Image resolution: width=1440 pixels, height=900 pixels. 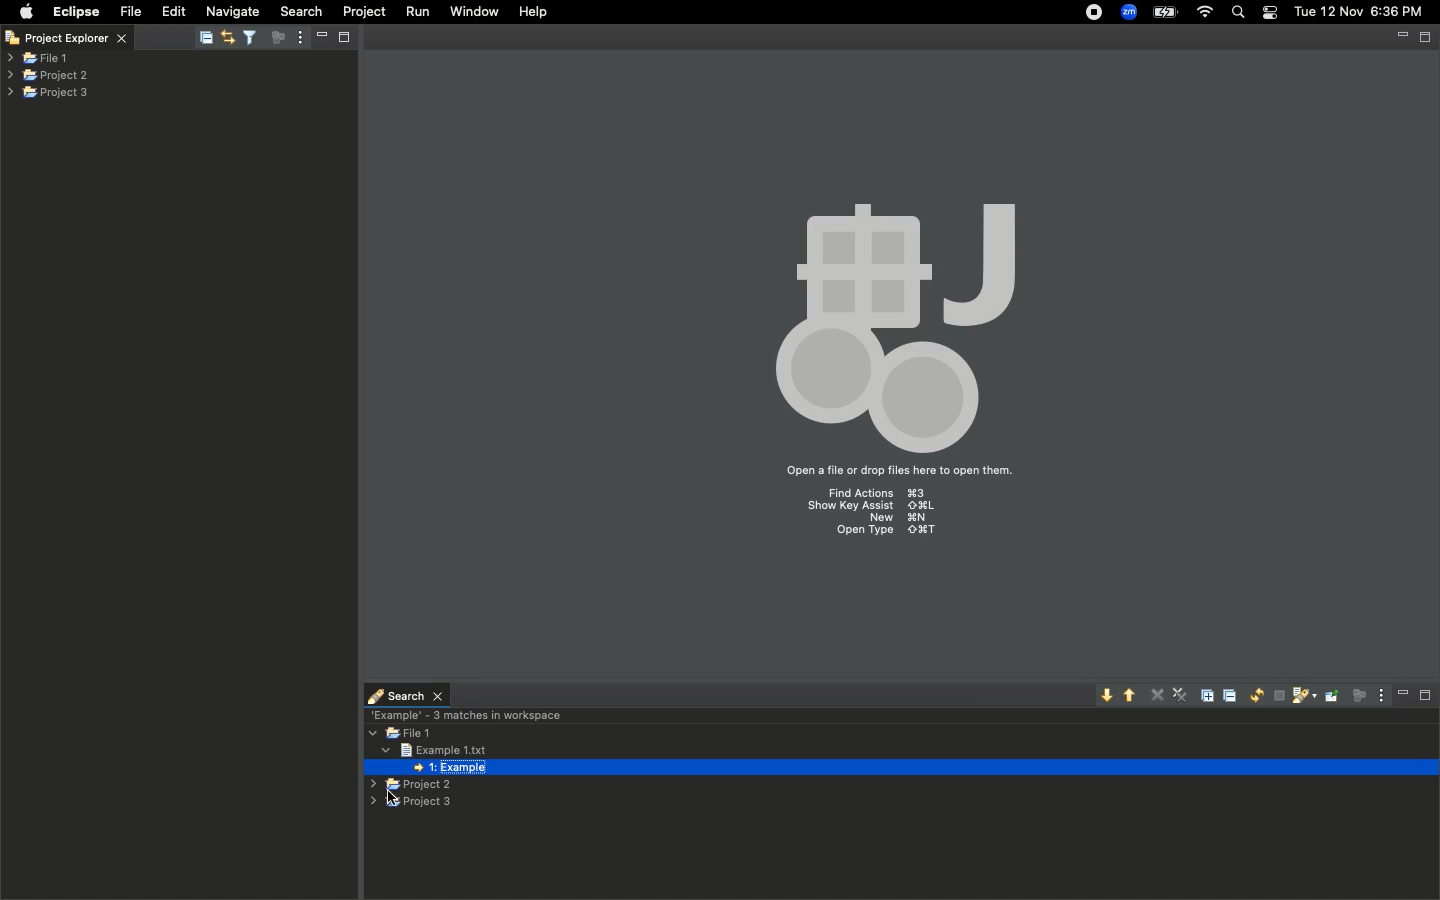 I want to click on File 1, so click(x=38, y=59).